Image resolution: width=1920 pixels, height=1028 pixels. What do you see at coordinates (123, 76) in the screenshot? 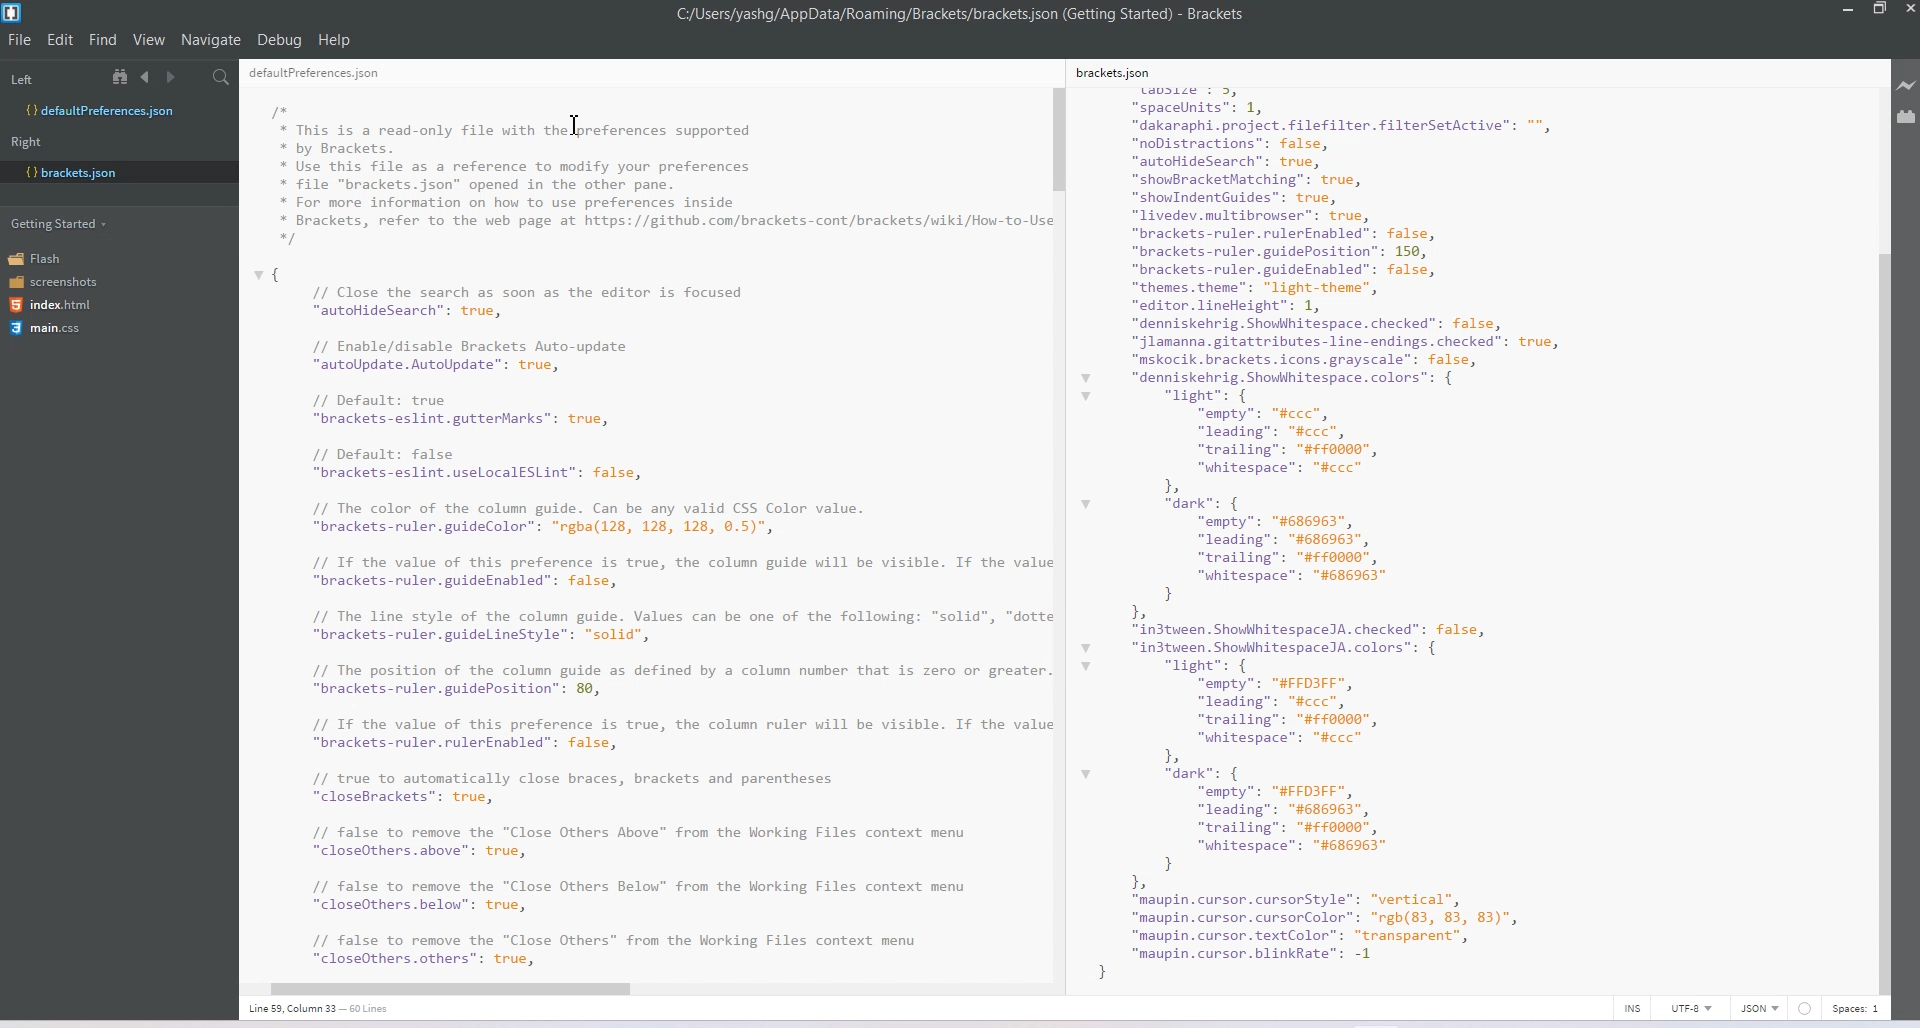
I see `View in file Tree` at bounding box center [123, 76].